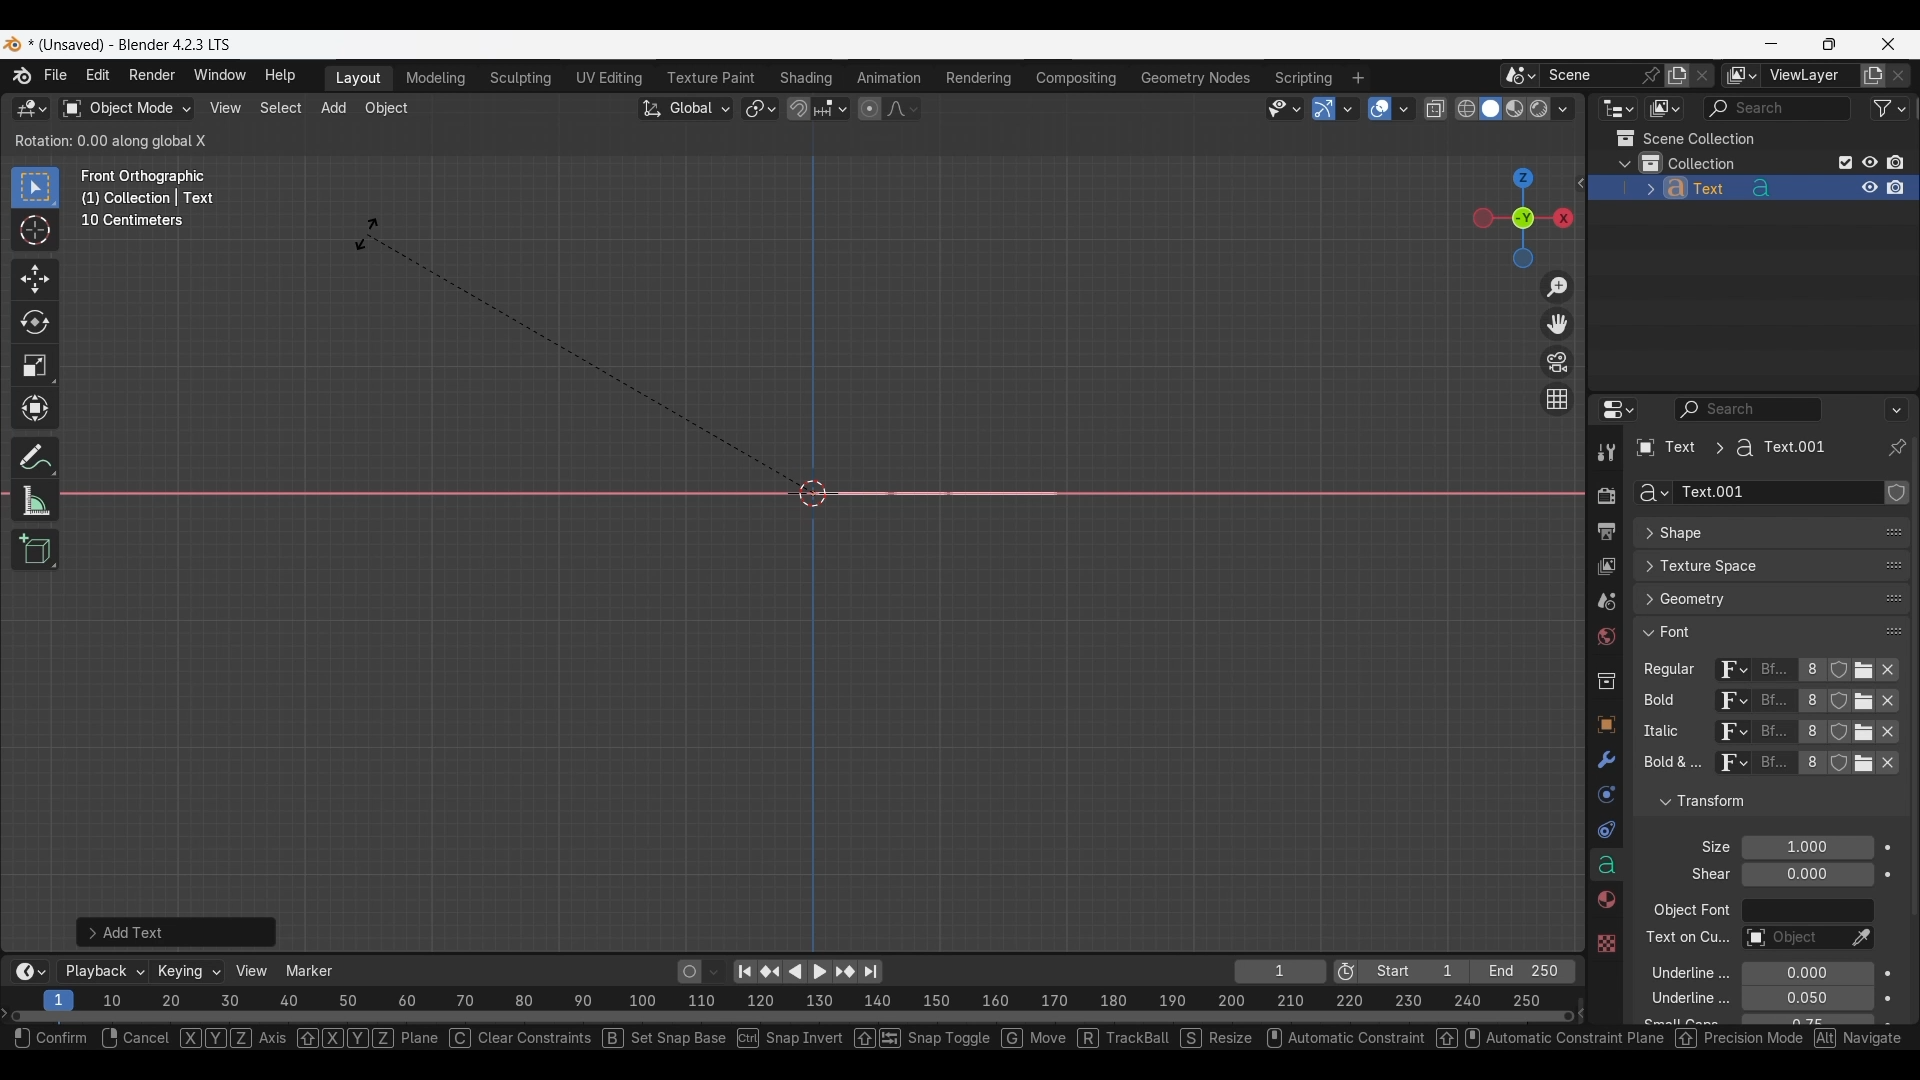 This screenshot has height=1080, width=1920. Describe the element at coordinates (36, 366) in the screenshot. I see `Scale` at that location.